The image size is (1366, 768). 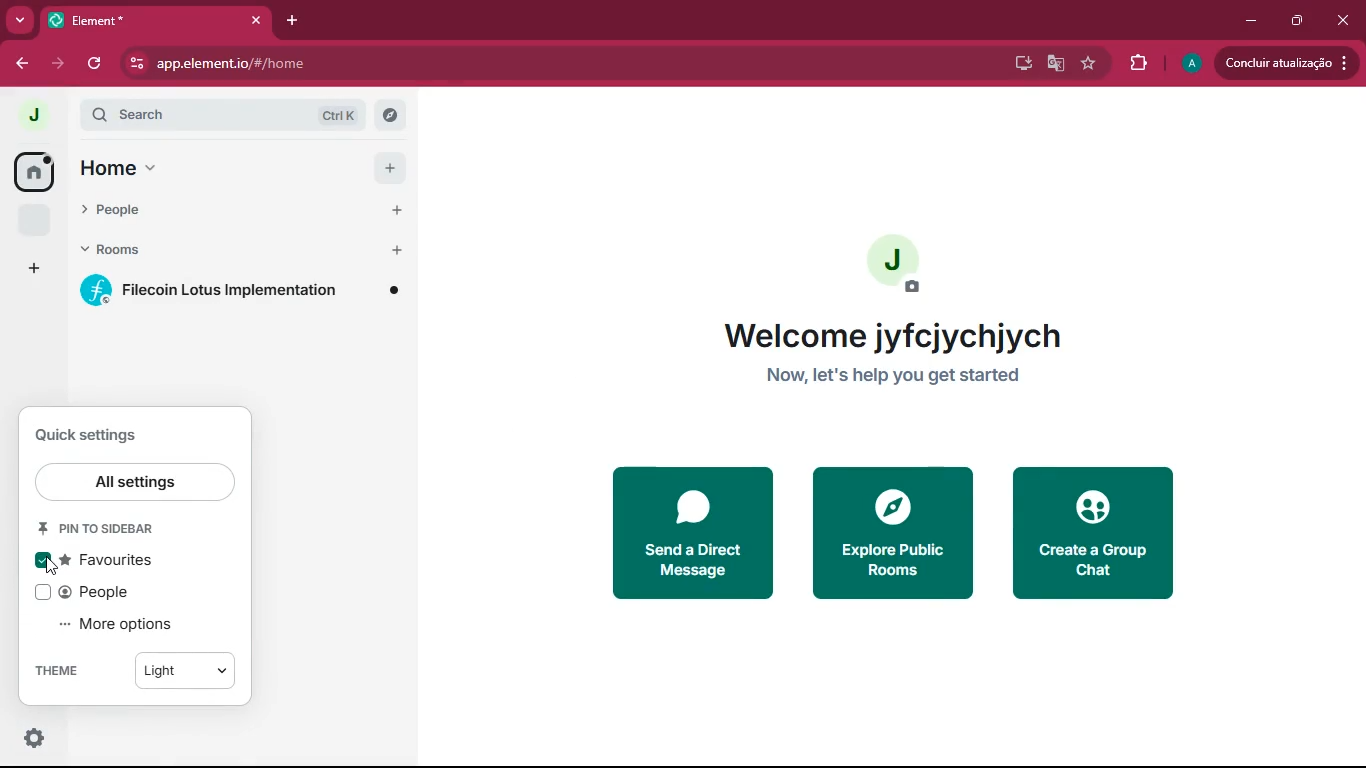 What do you see at coordinates (124, 624) in the screenshot?
I see `more options` at bounding box center [124, 624].